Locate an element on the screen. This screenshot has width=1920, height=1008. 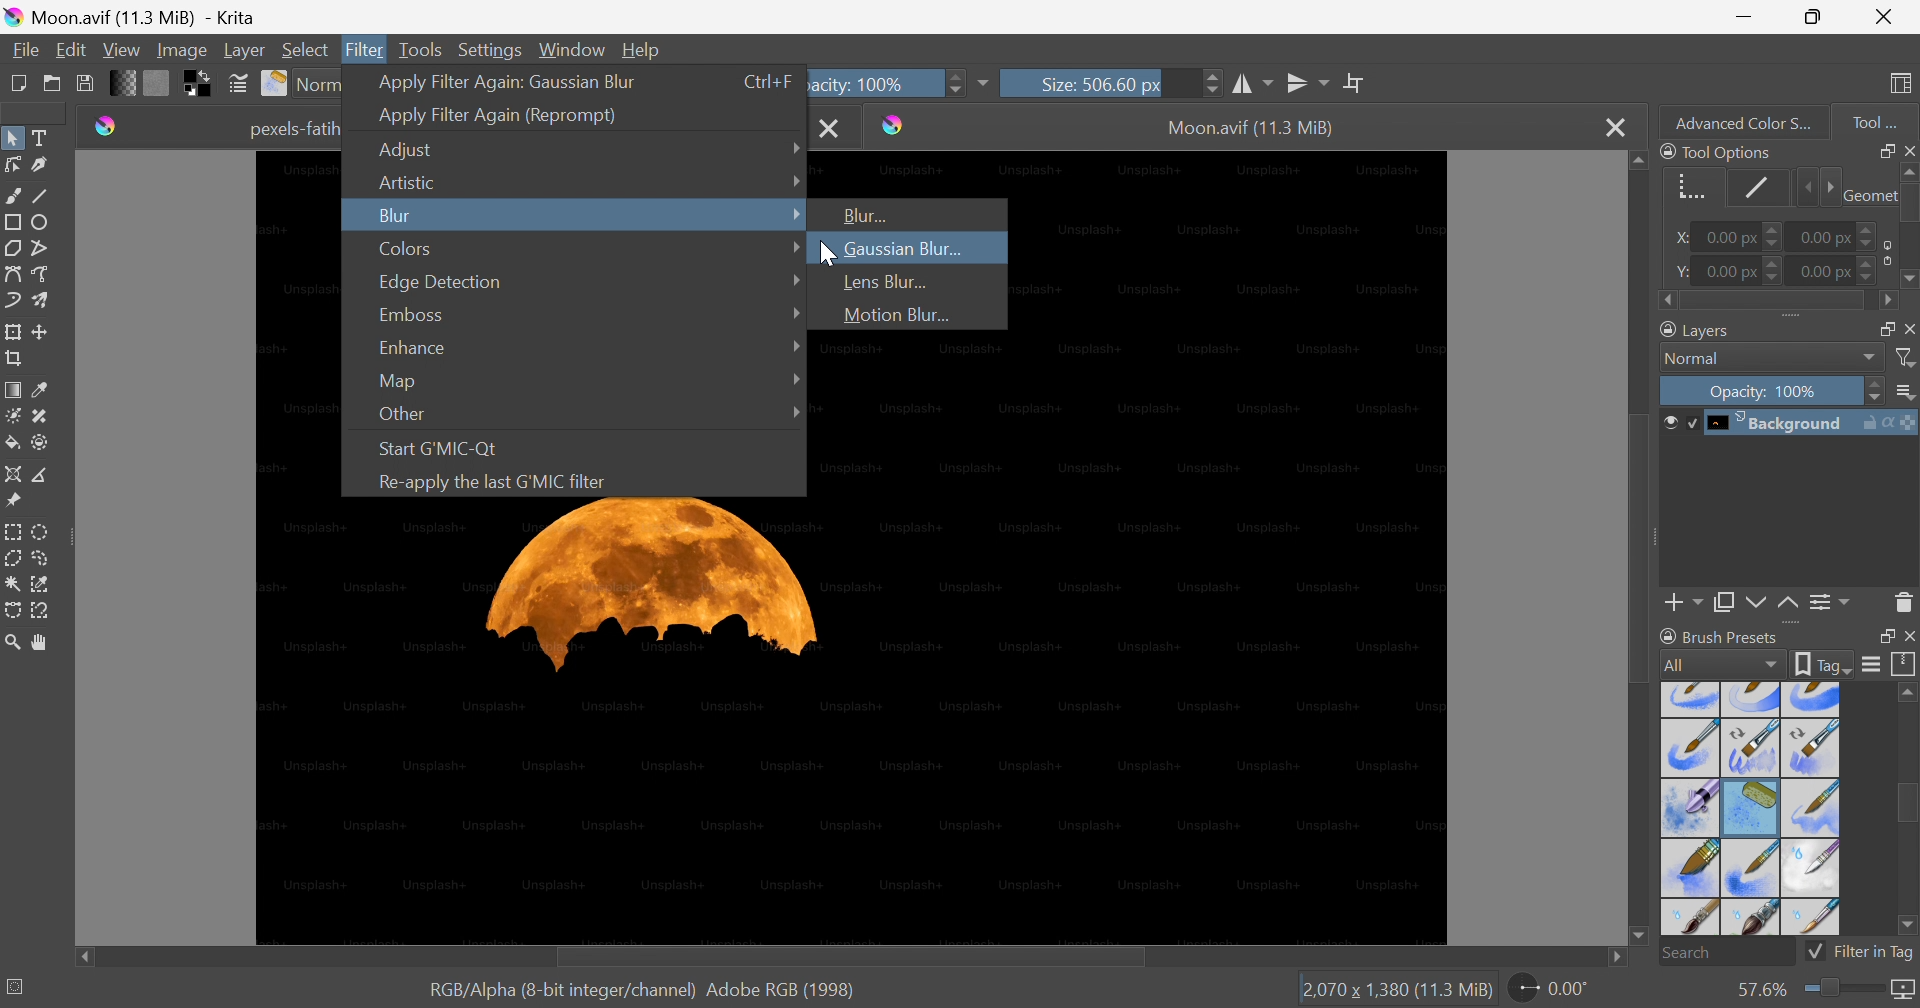
Close is located at coordinates (1614, 125).